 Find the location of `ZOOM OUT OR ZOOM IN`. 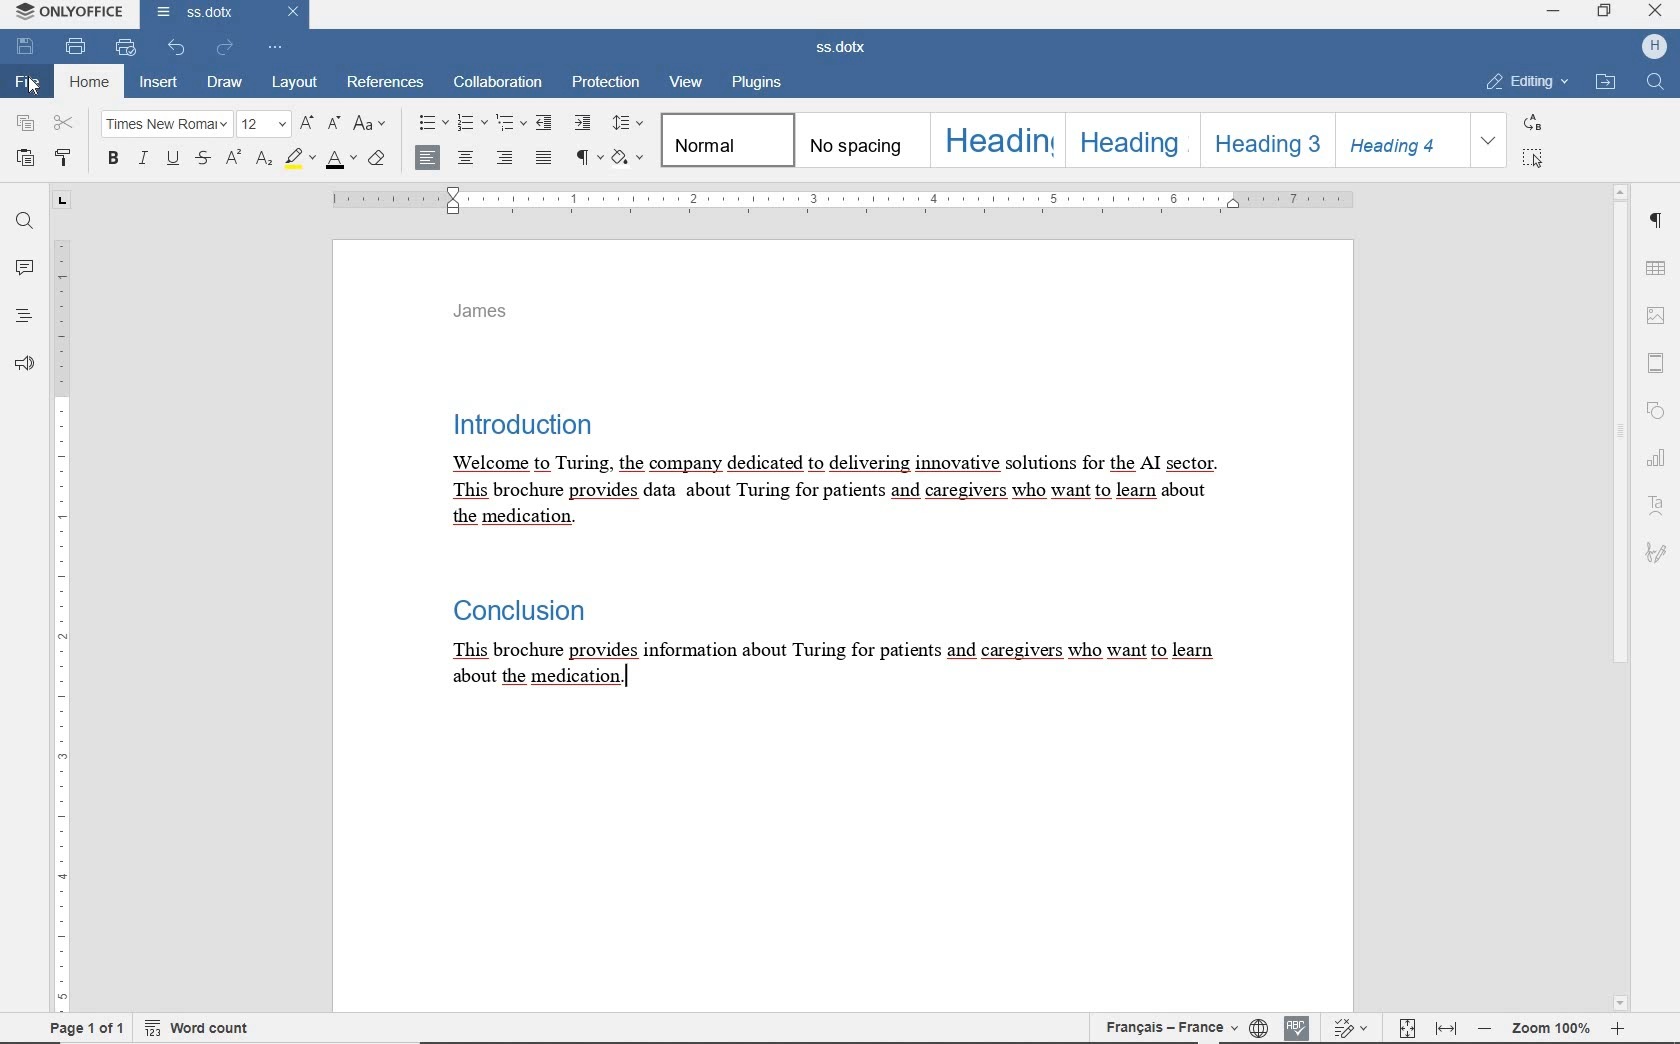

ZOOM OUT OR ZOOM IN is located at coordinates (1554, 1027).